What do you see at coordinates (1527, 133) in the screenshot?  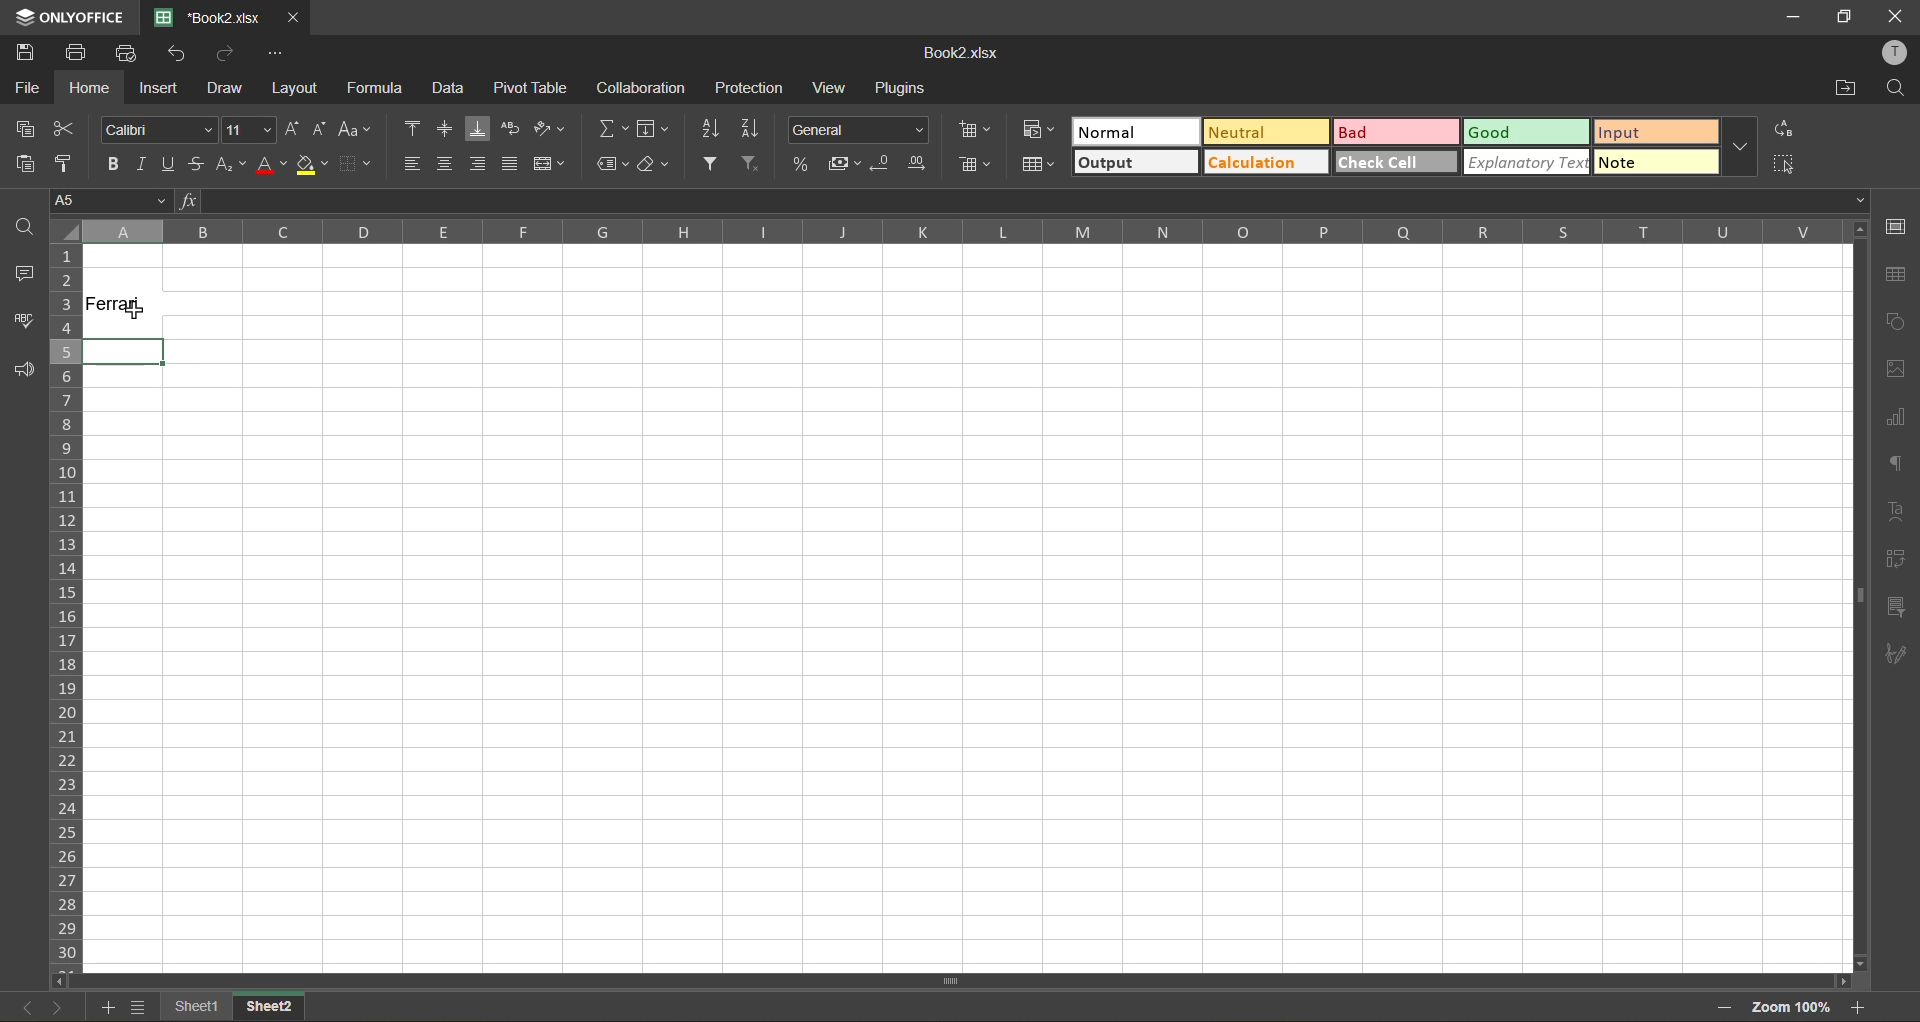 I see `good` at bounding box center [1527, 133].